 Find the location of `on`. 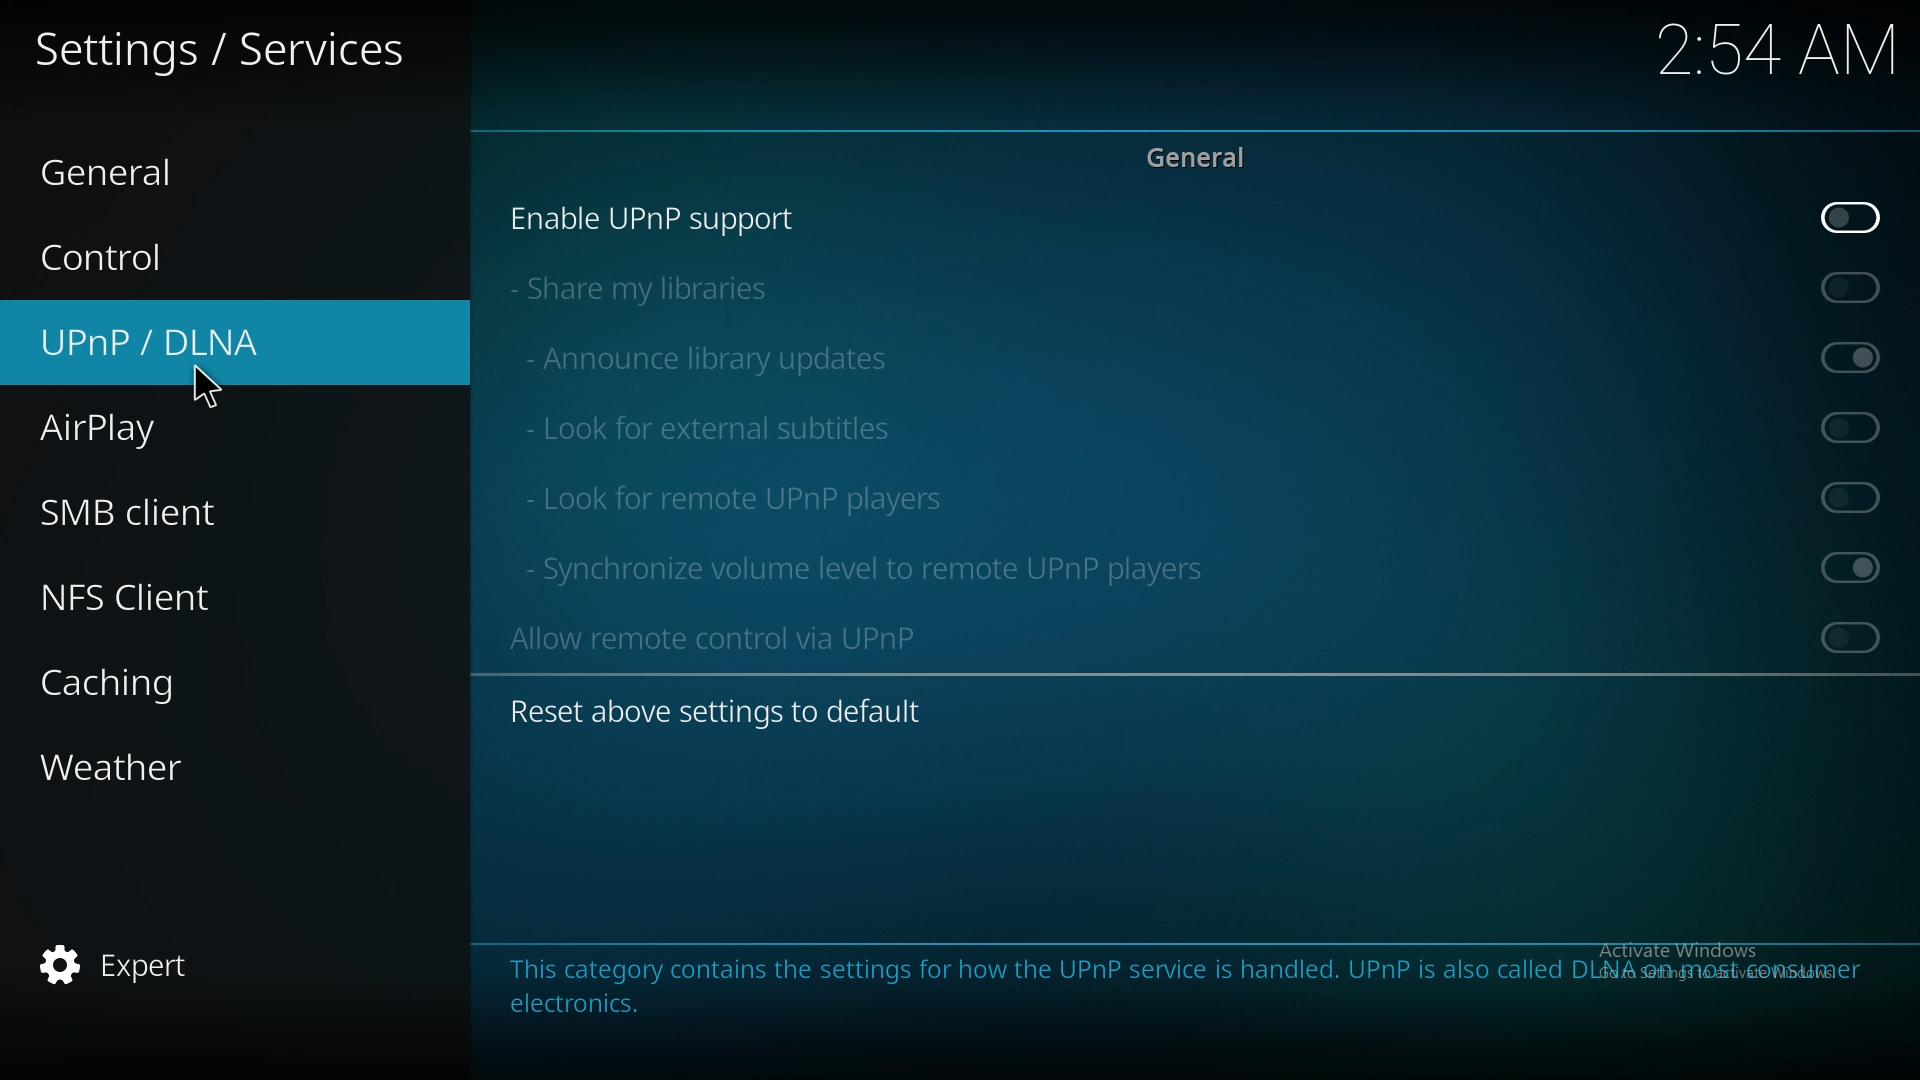

on is located at coordinates (1850, 566).